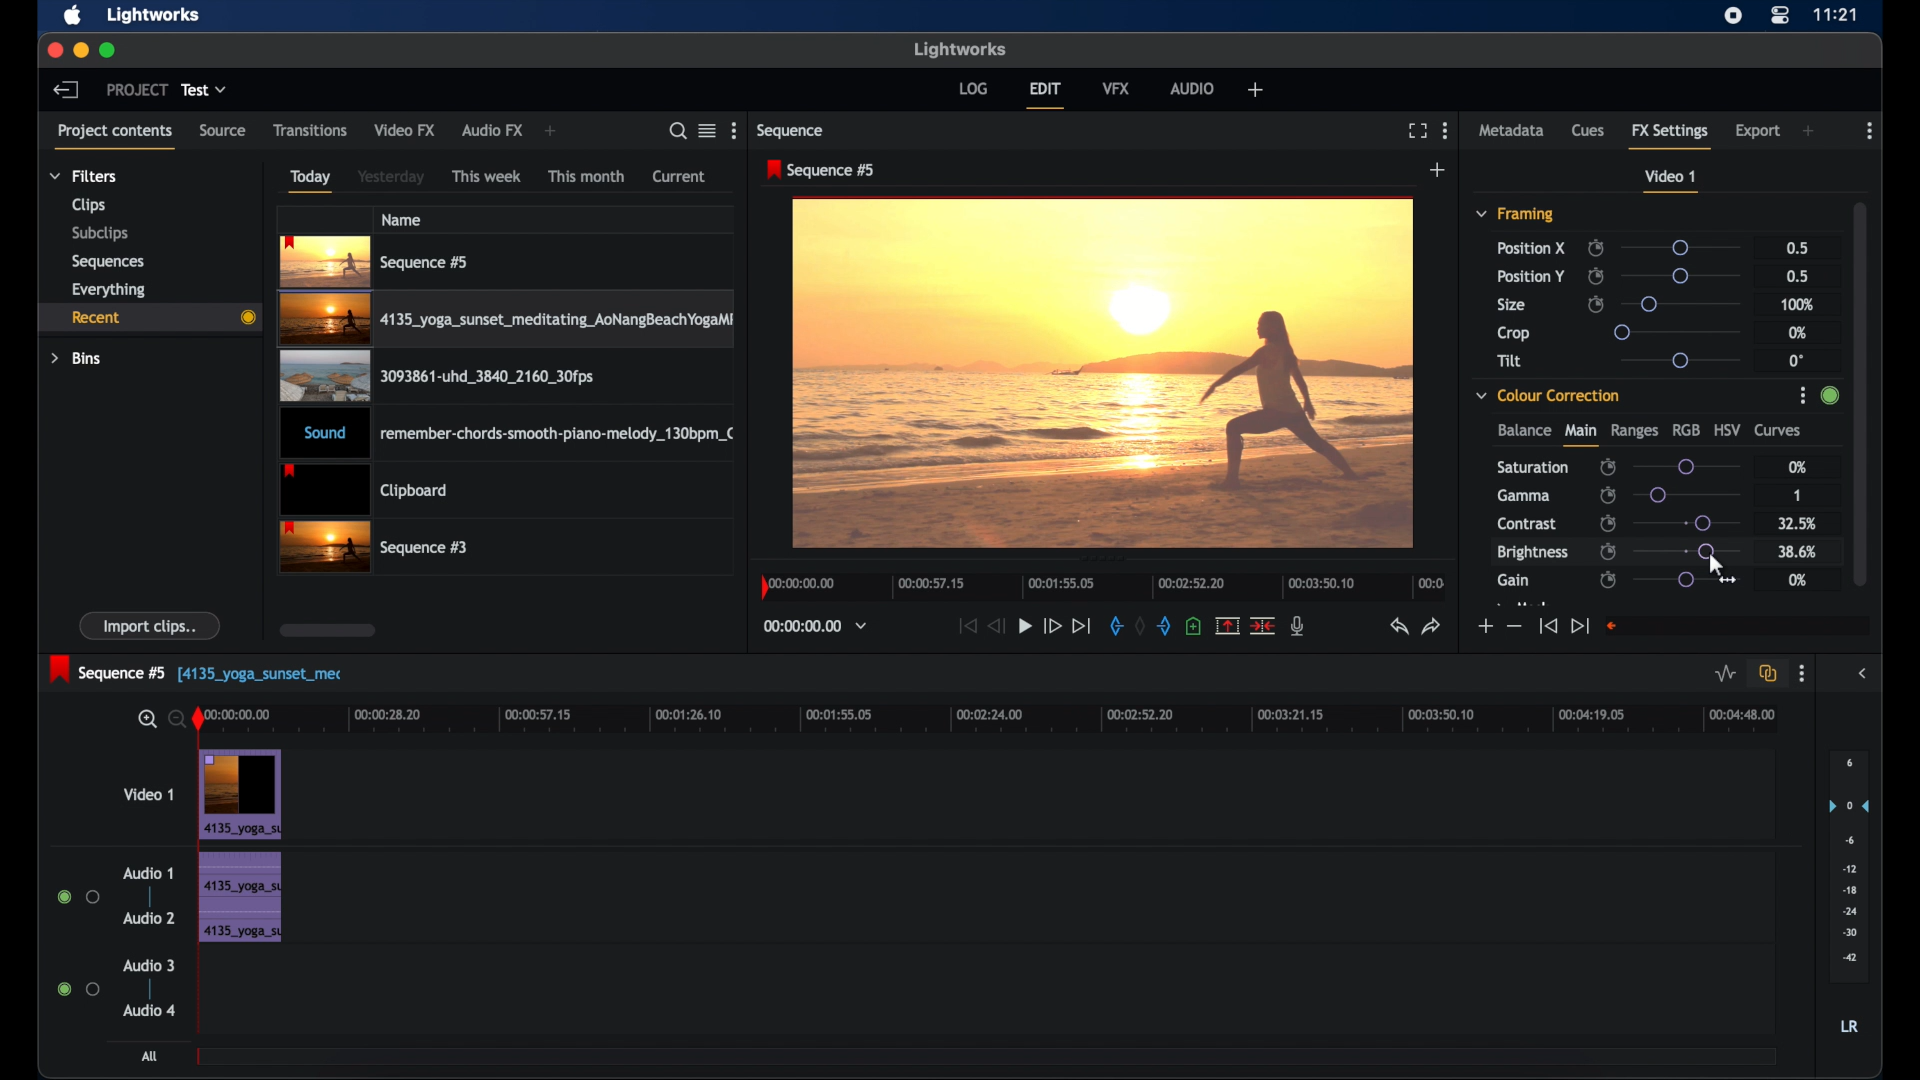 Image resolution: width=1920 pixels, height=1080 pixels. Describe the element at coordinates (1548, 395) in the screenshot. I see `color correction` at that location.